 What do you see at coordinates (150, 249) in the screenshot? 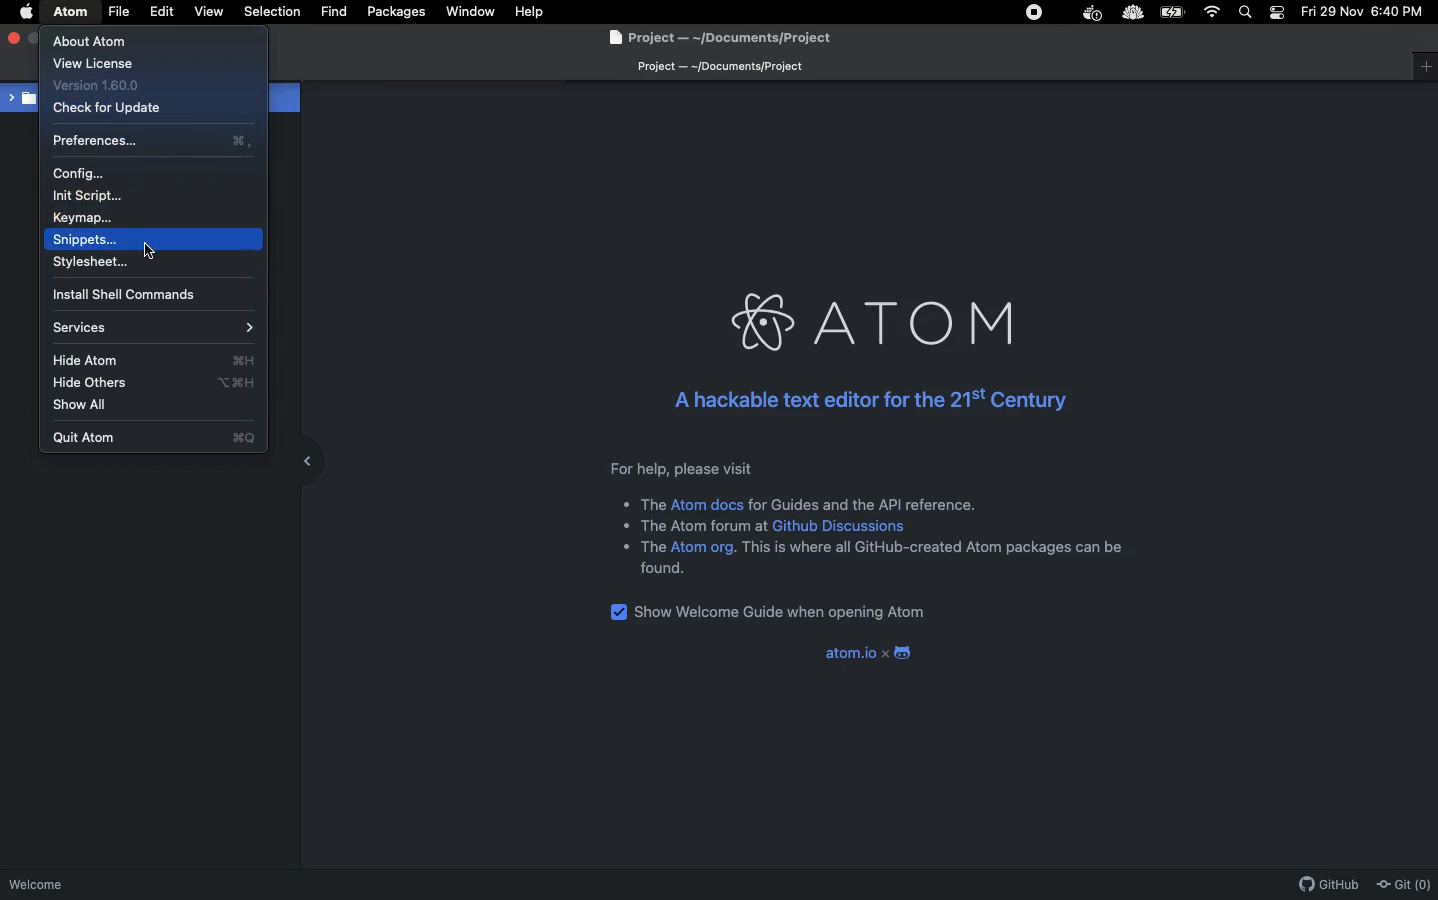
I see `cursor` at bounding box center [150, 249].